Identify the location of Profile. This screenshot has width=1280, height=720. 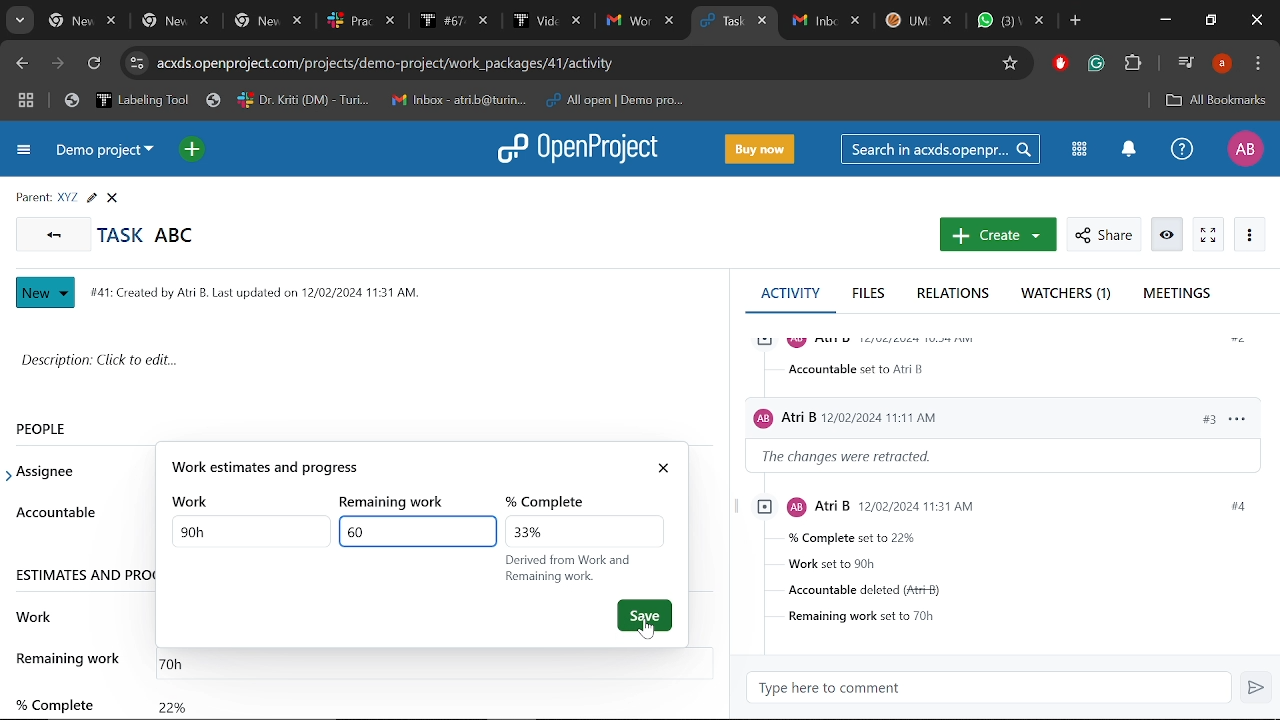
(1221, 64).